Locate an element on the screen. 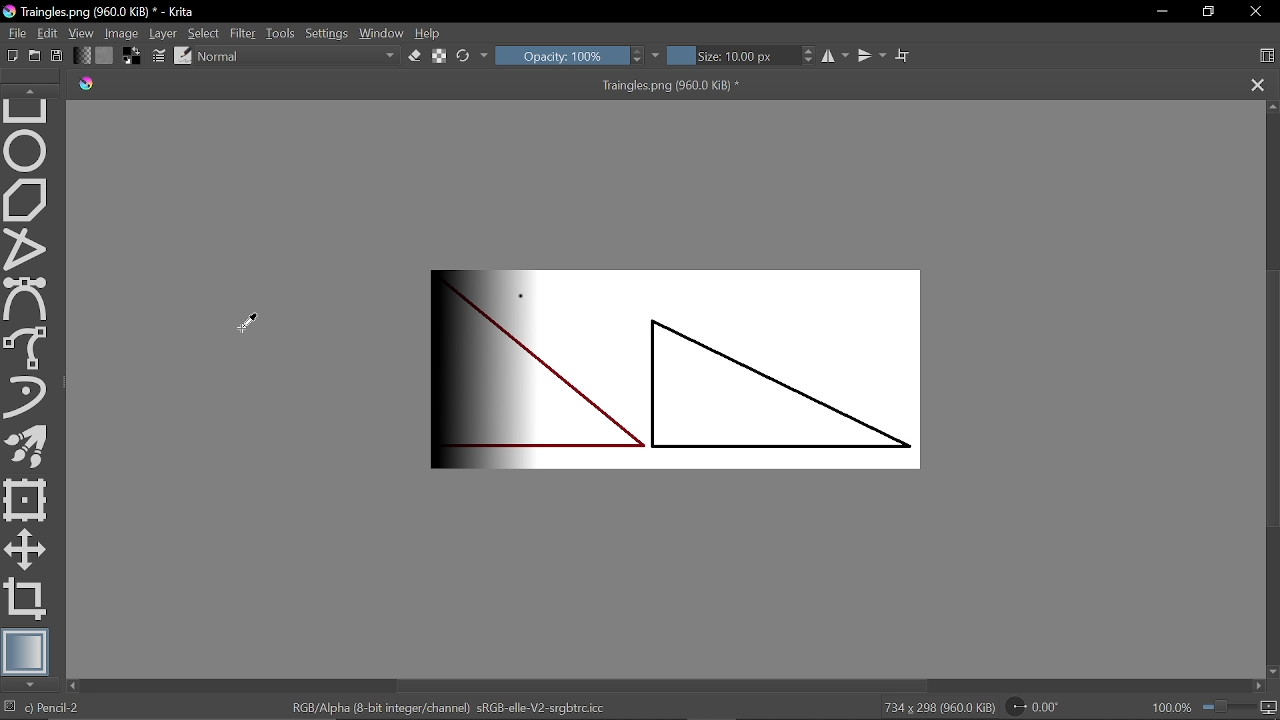  Window is located at coordinates (382, 33).